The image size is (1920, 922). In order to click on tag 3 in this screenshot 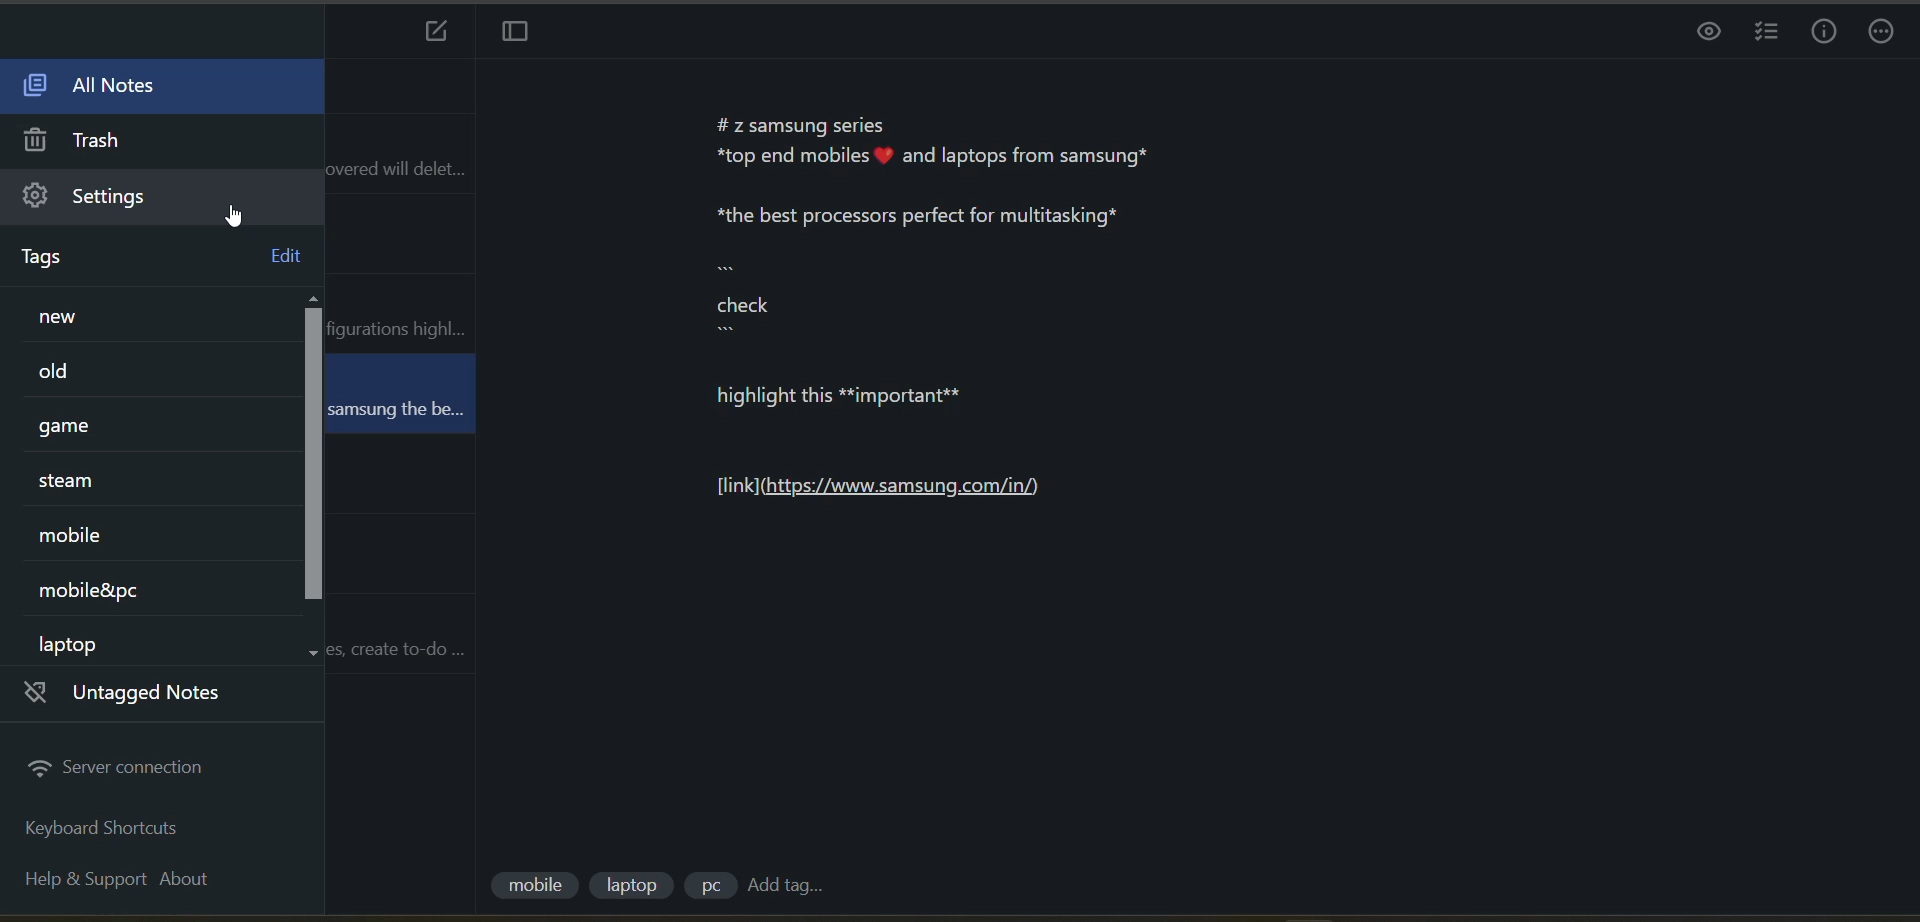, I will do `click(100, 429)`.